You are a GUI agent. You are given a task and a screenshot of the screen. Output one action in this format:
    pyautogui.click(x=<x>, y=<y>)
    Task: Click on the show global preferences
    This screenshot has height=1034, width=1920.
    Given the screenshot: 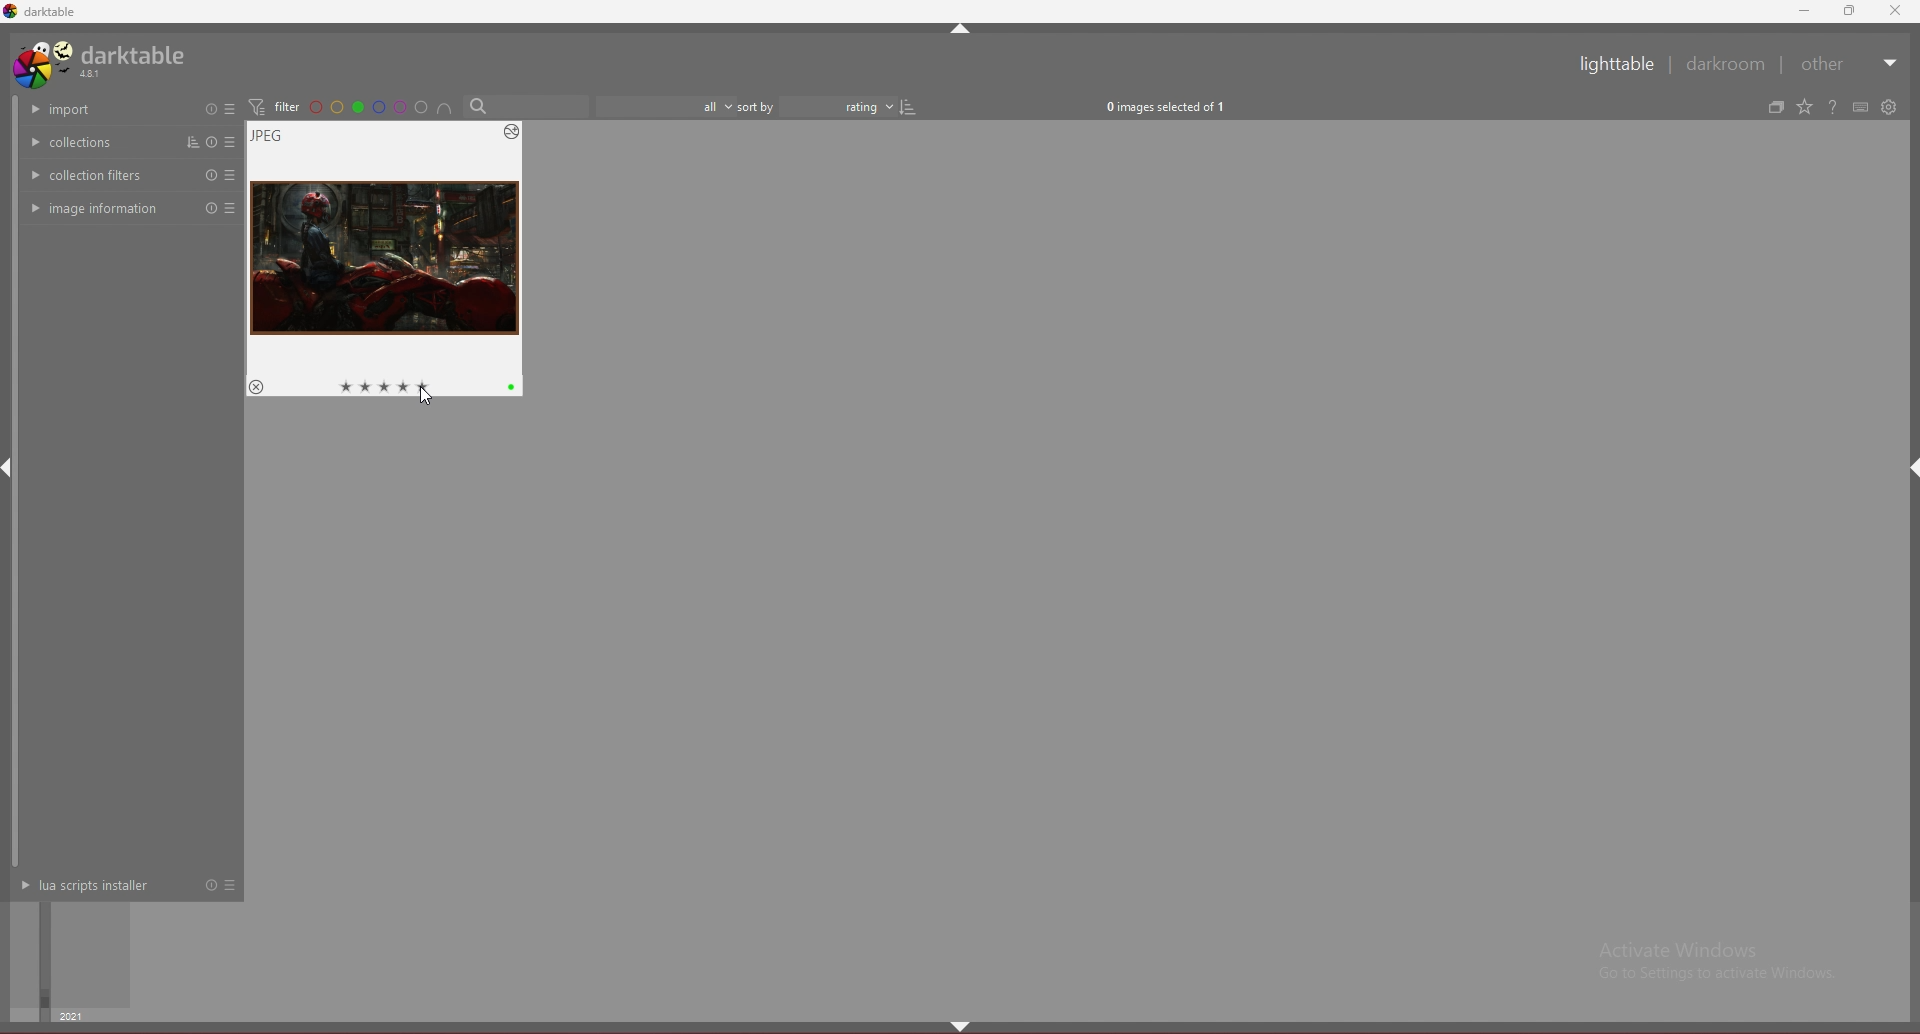 What is the action you would take?
    pyautogui.click(x=1889, y=108)
    